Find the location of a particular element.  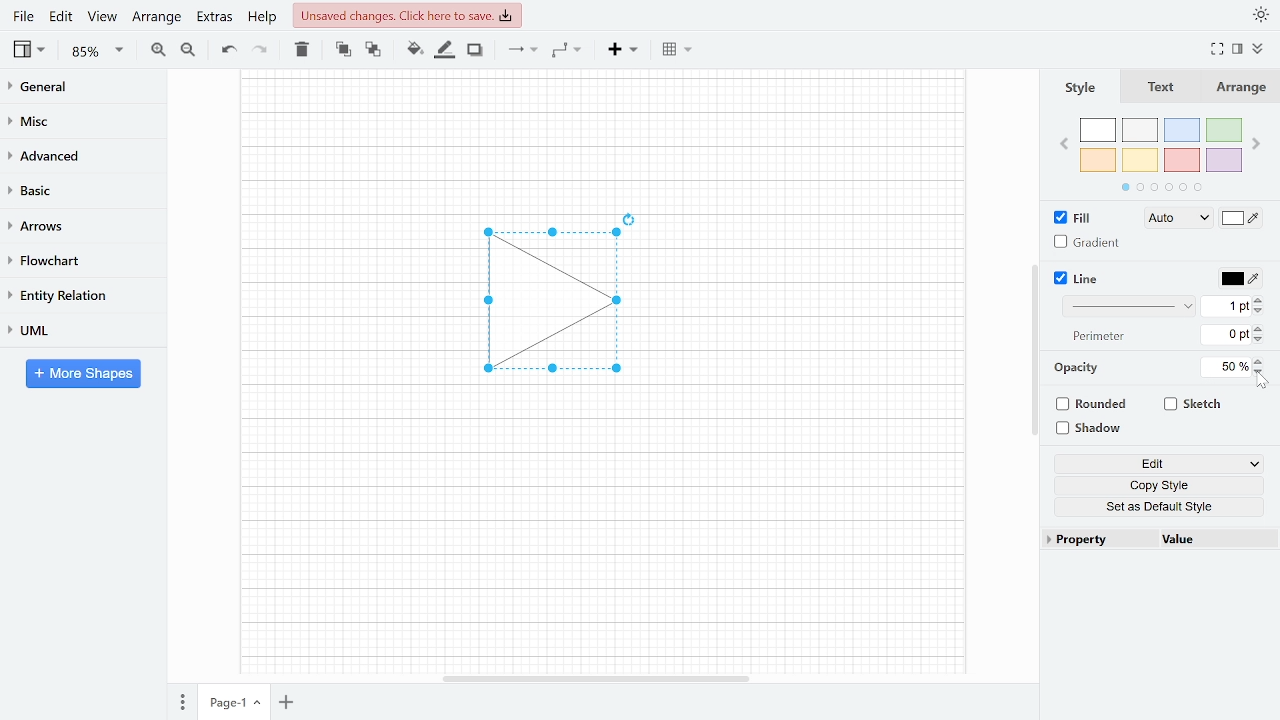

cursor is located at coordinates (1264, 383).